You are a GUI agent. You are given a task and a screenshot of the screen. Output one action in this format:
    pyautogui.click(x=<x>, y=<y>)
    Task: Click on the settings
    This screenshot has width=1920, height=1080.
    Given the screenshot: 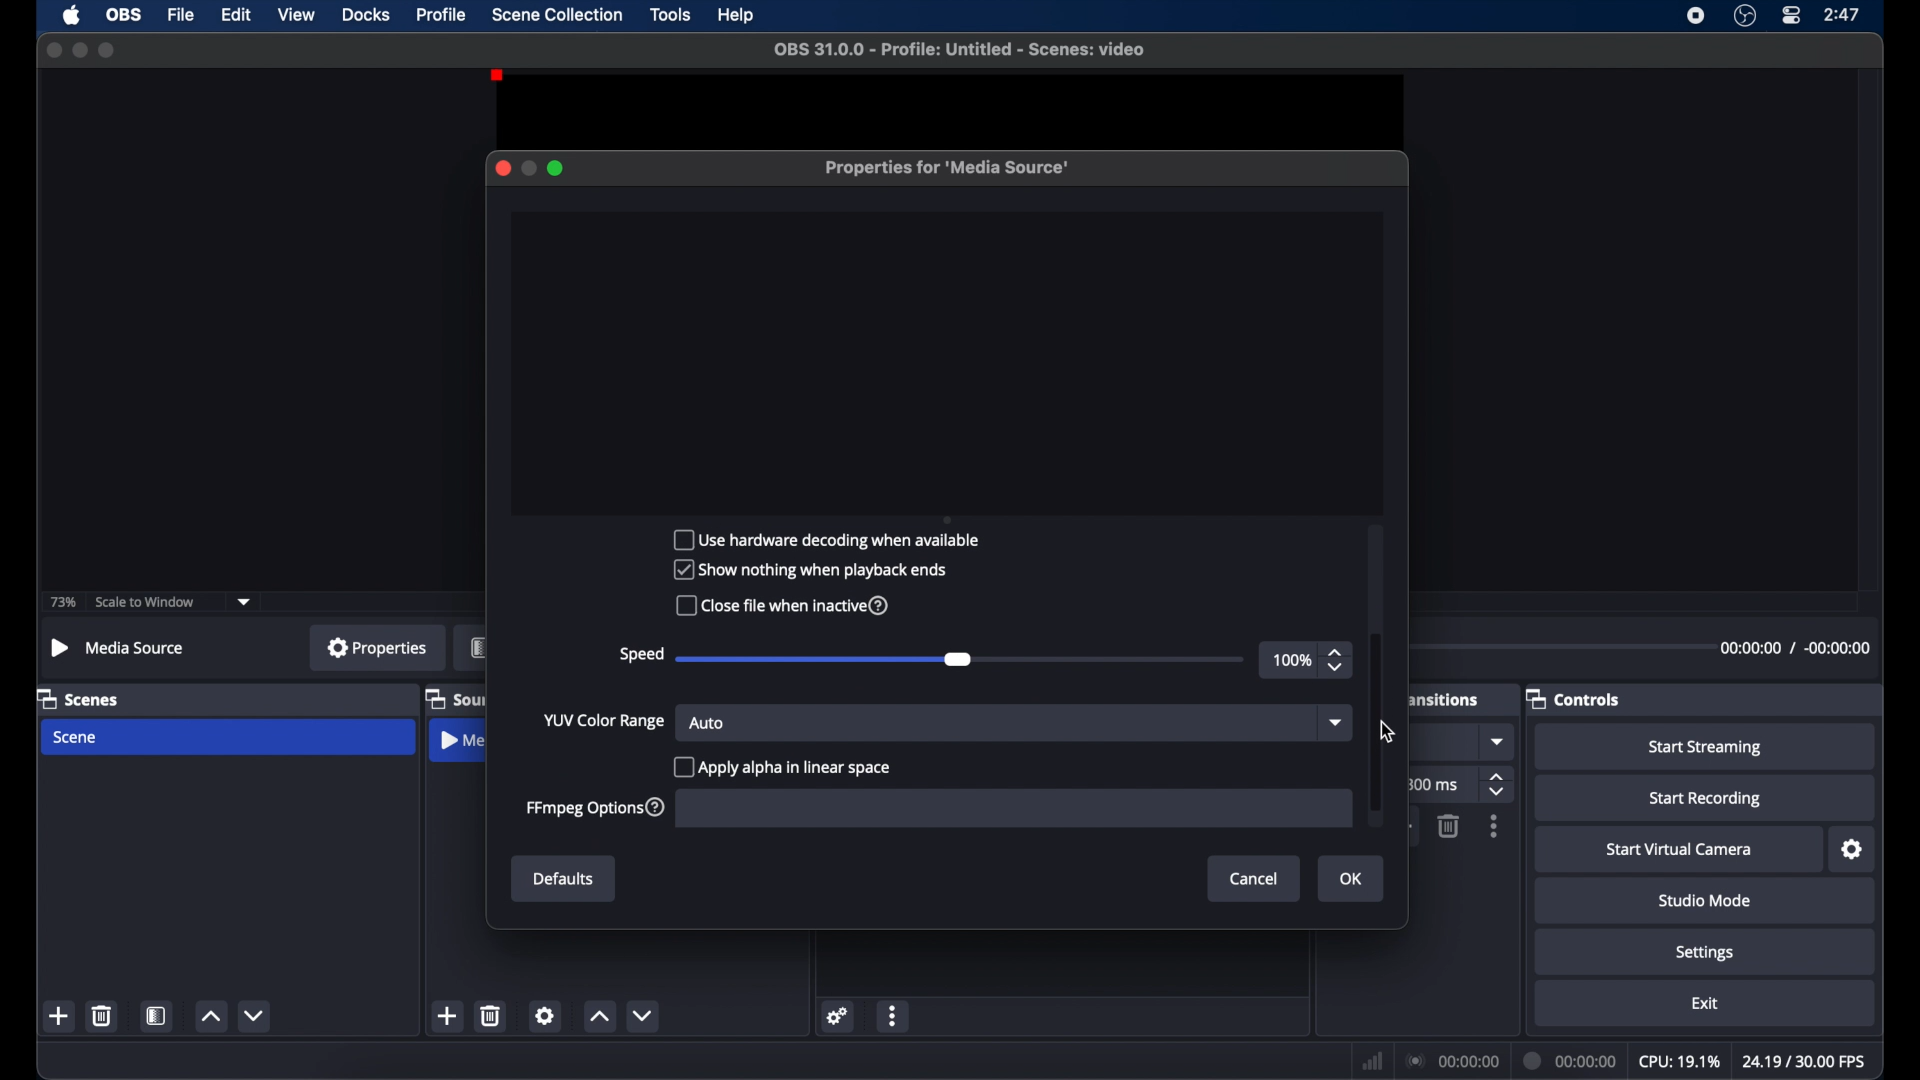 What is the action you would take?
    pyautogui.click(x=545, y=1015)
    